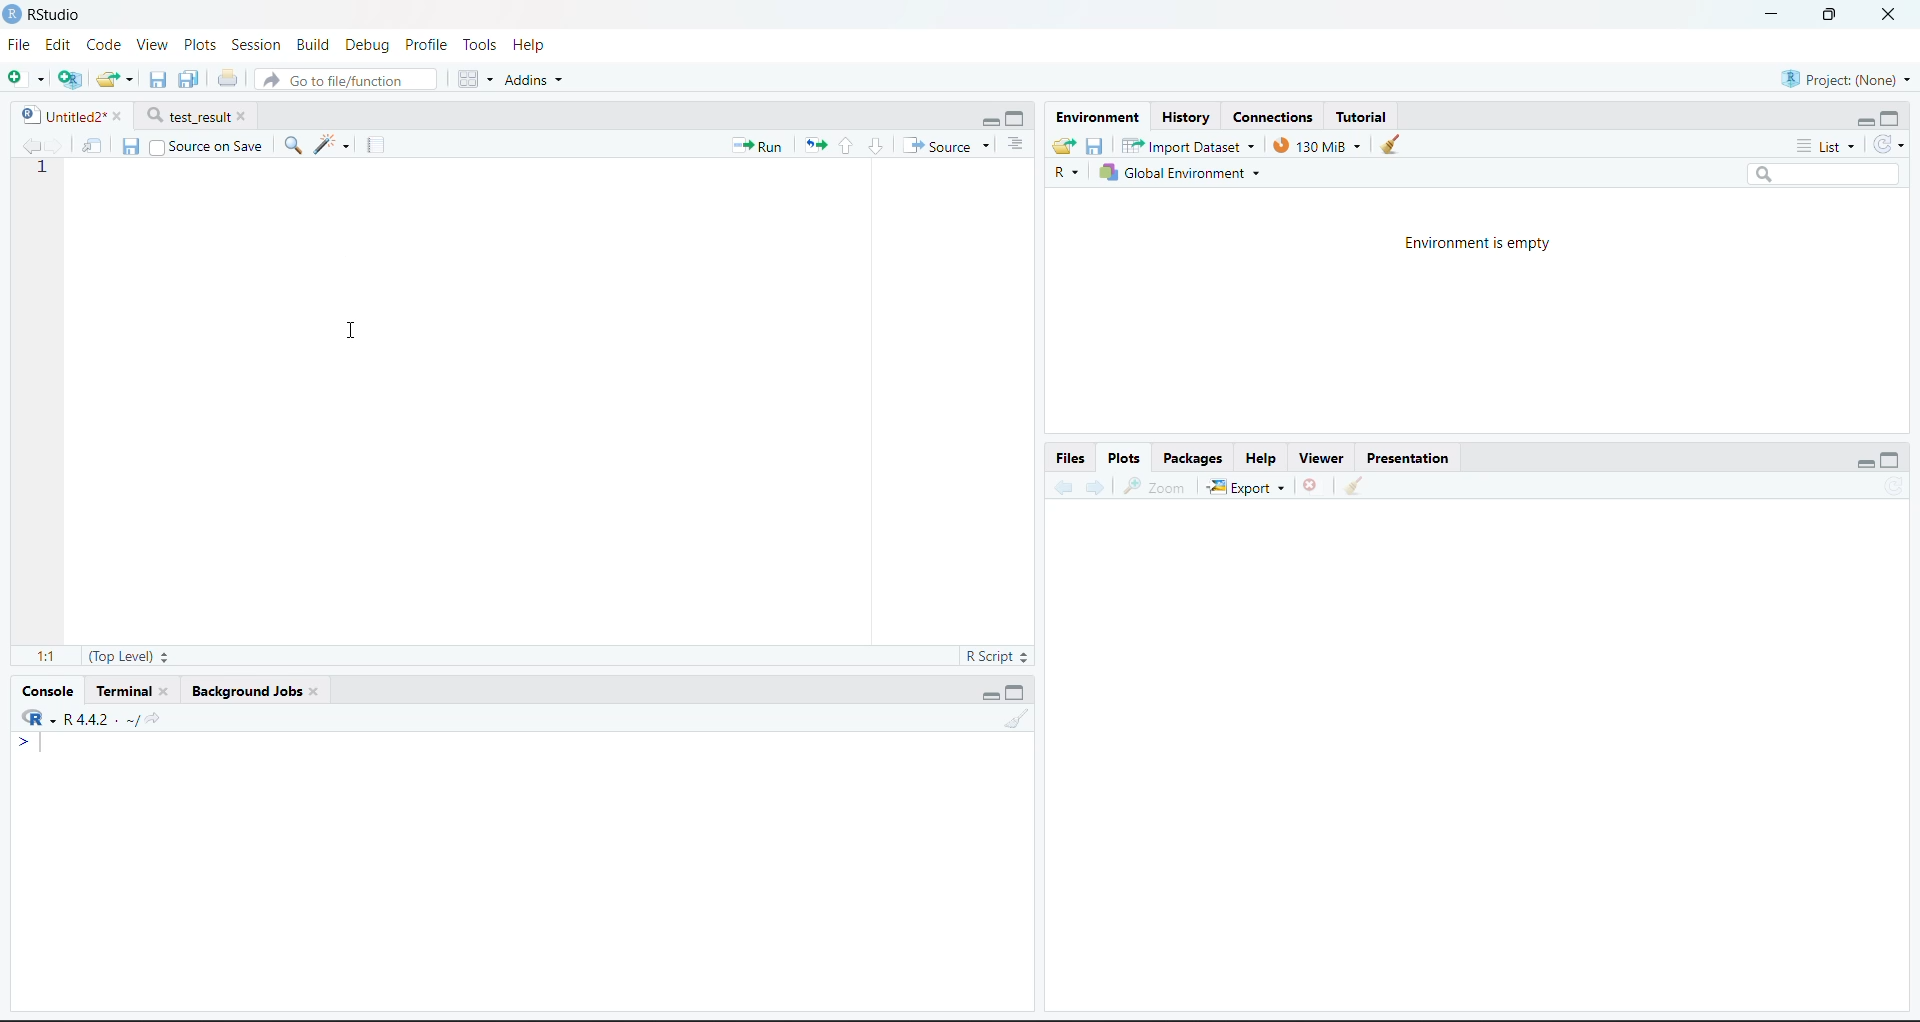 The image size is (1920, 1022). Describe the element at coordinates (156, 716) in the screenshot. I see `View the current working directory` at that location.